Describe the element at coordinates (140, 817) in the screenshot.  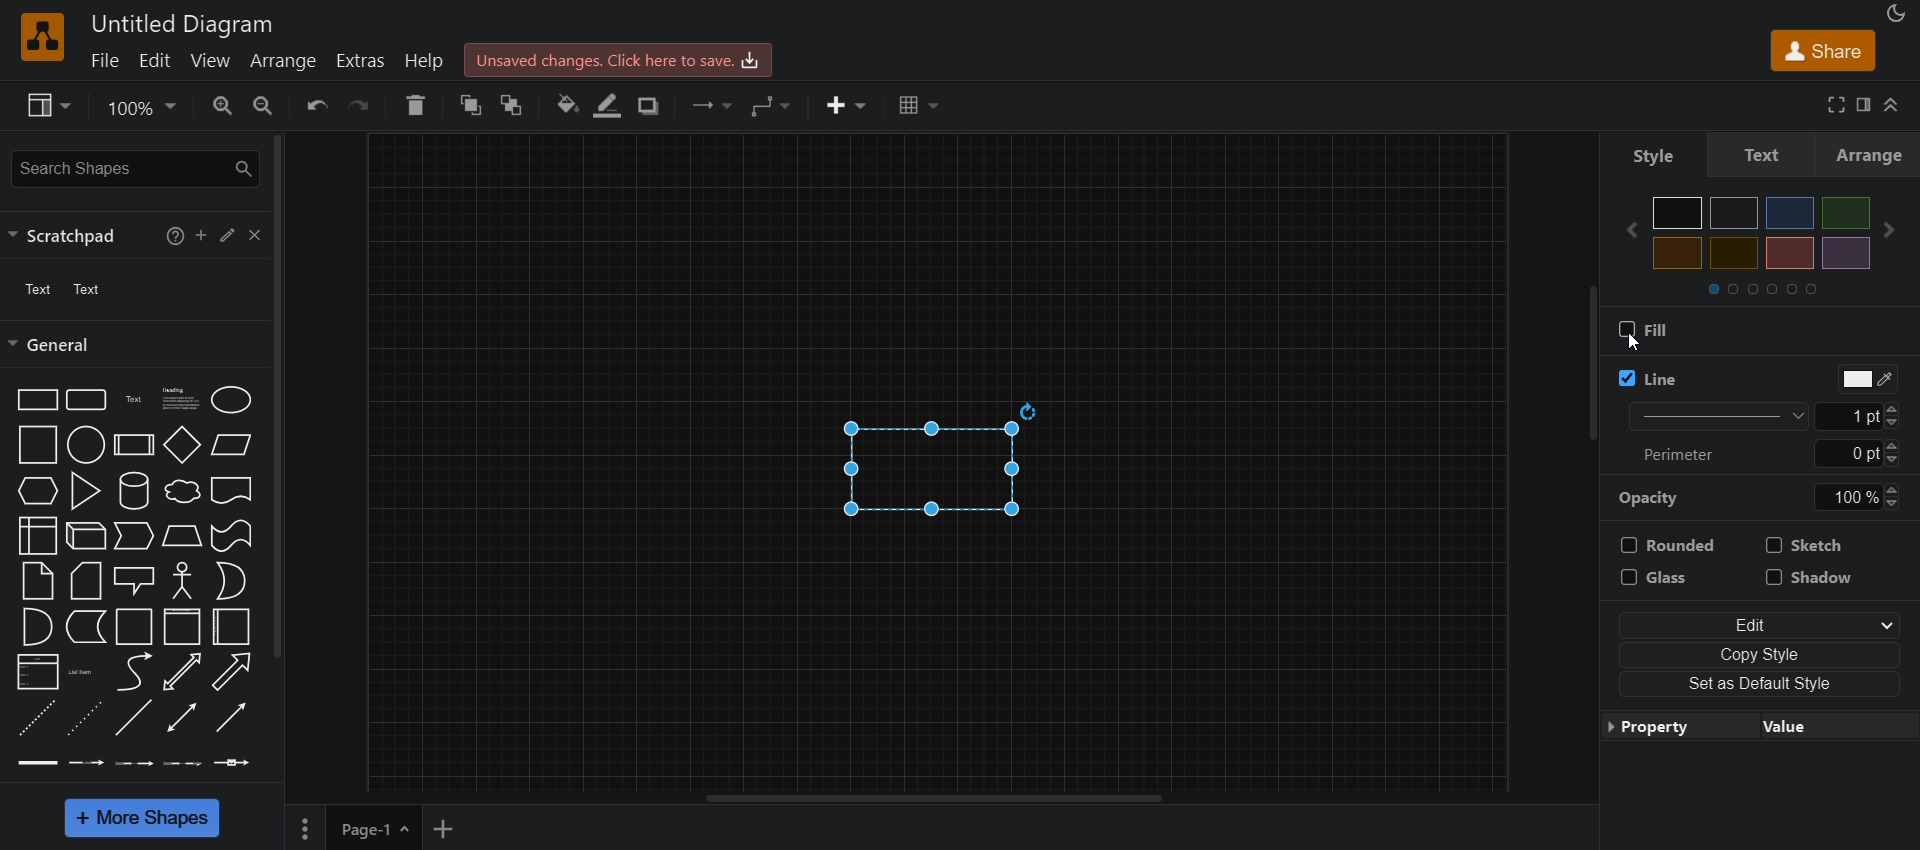
I see `more shapes` at that location.